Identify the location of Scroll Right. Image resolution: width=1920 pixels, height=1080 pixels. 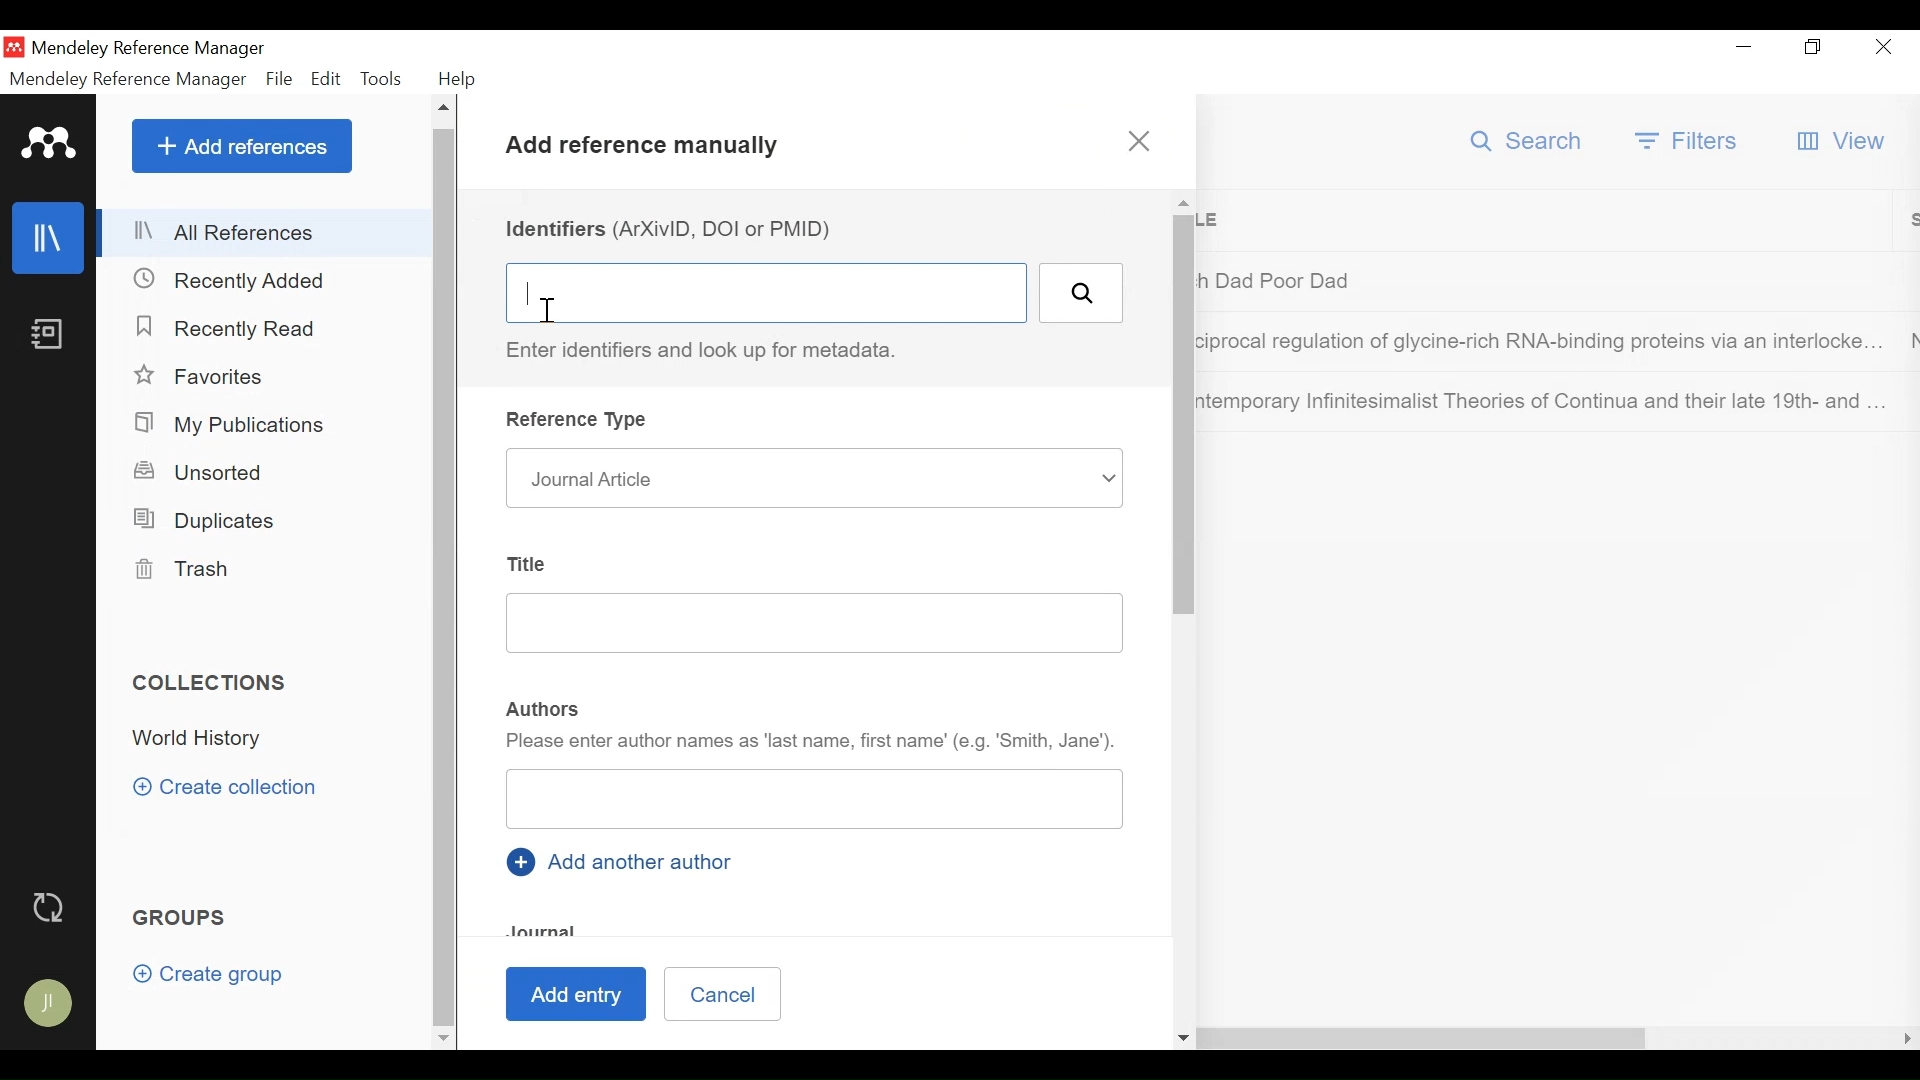
(1908, 1039).